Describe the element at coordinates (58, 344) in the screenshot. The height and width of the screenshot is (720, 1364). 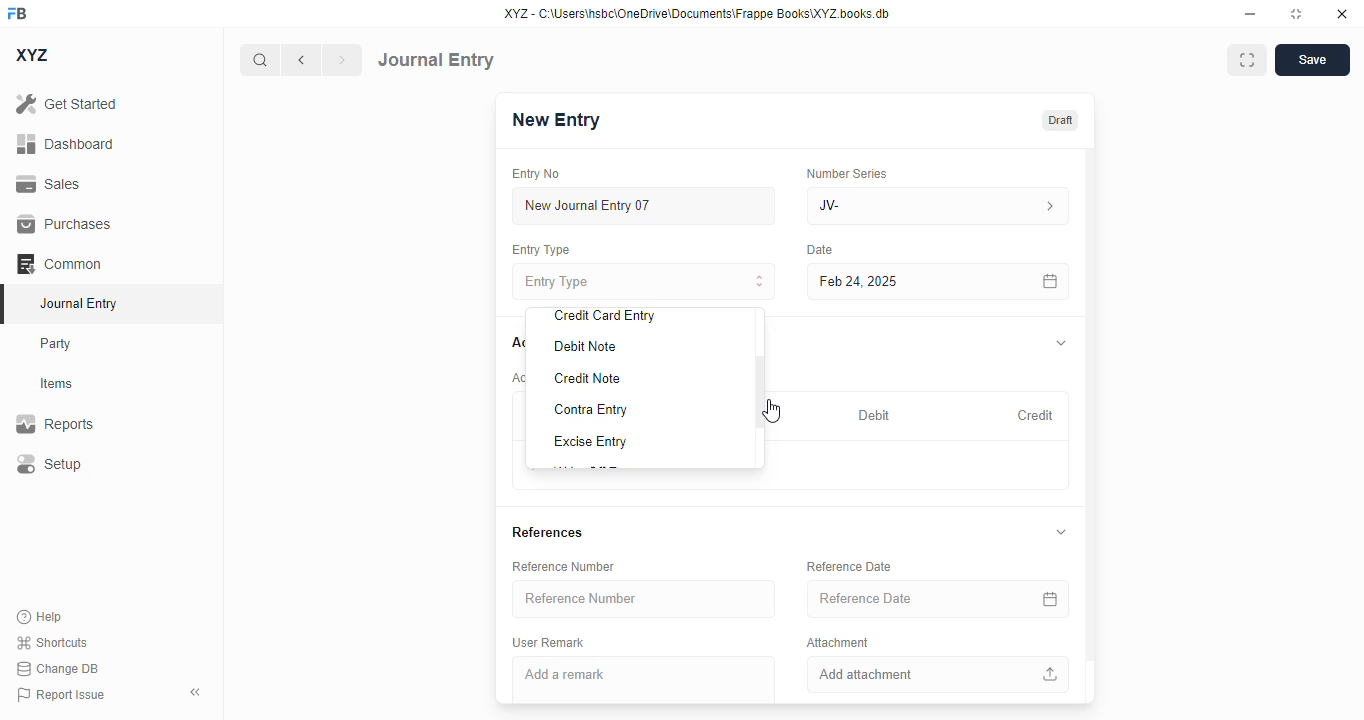
I see `party` at that location.